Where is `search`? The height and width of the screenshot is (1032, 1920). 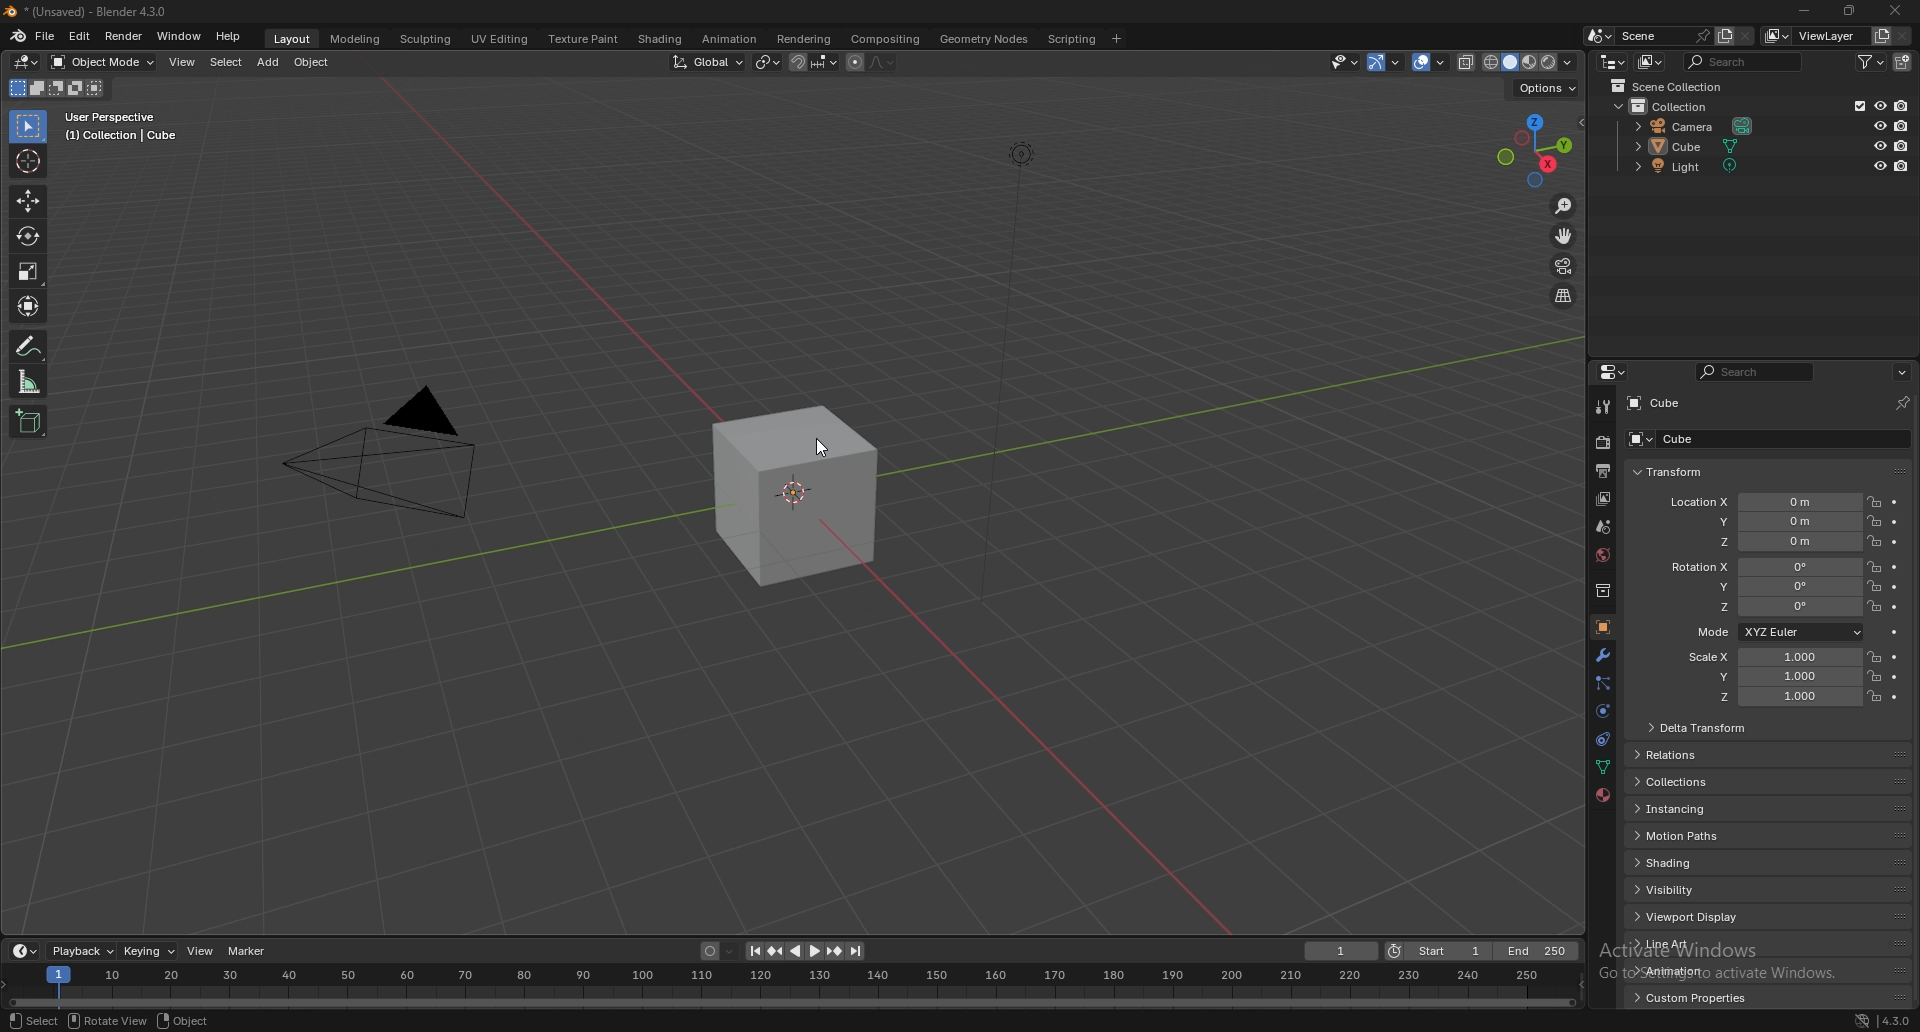 search is located at coordinates (1743, 61).